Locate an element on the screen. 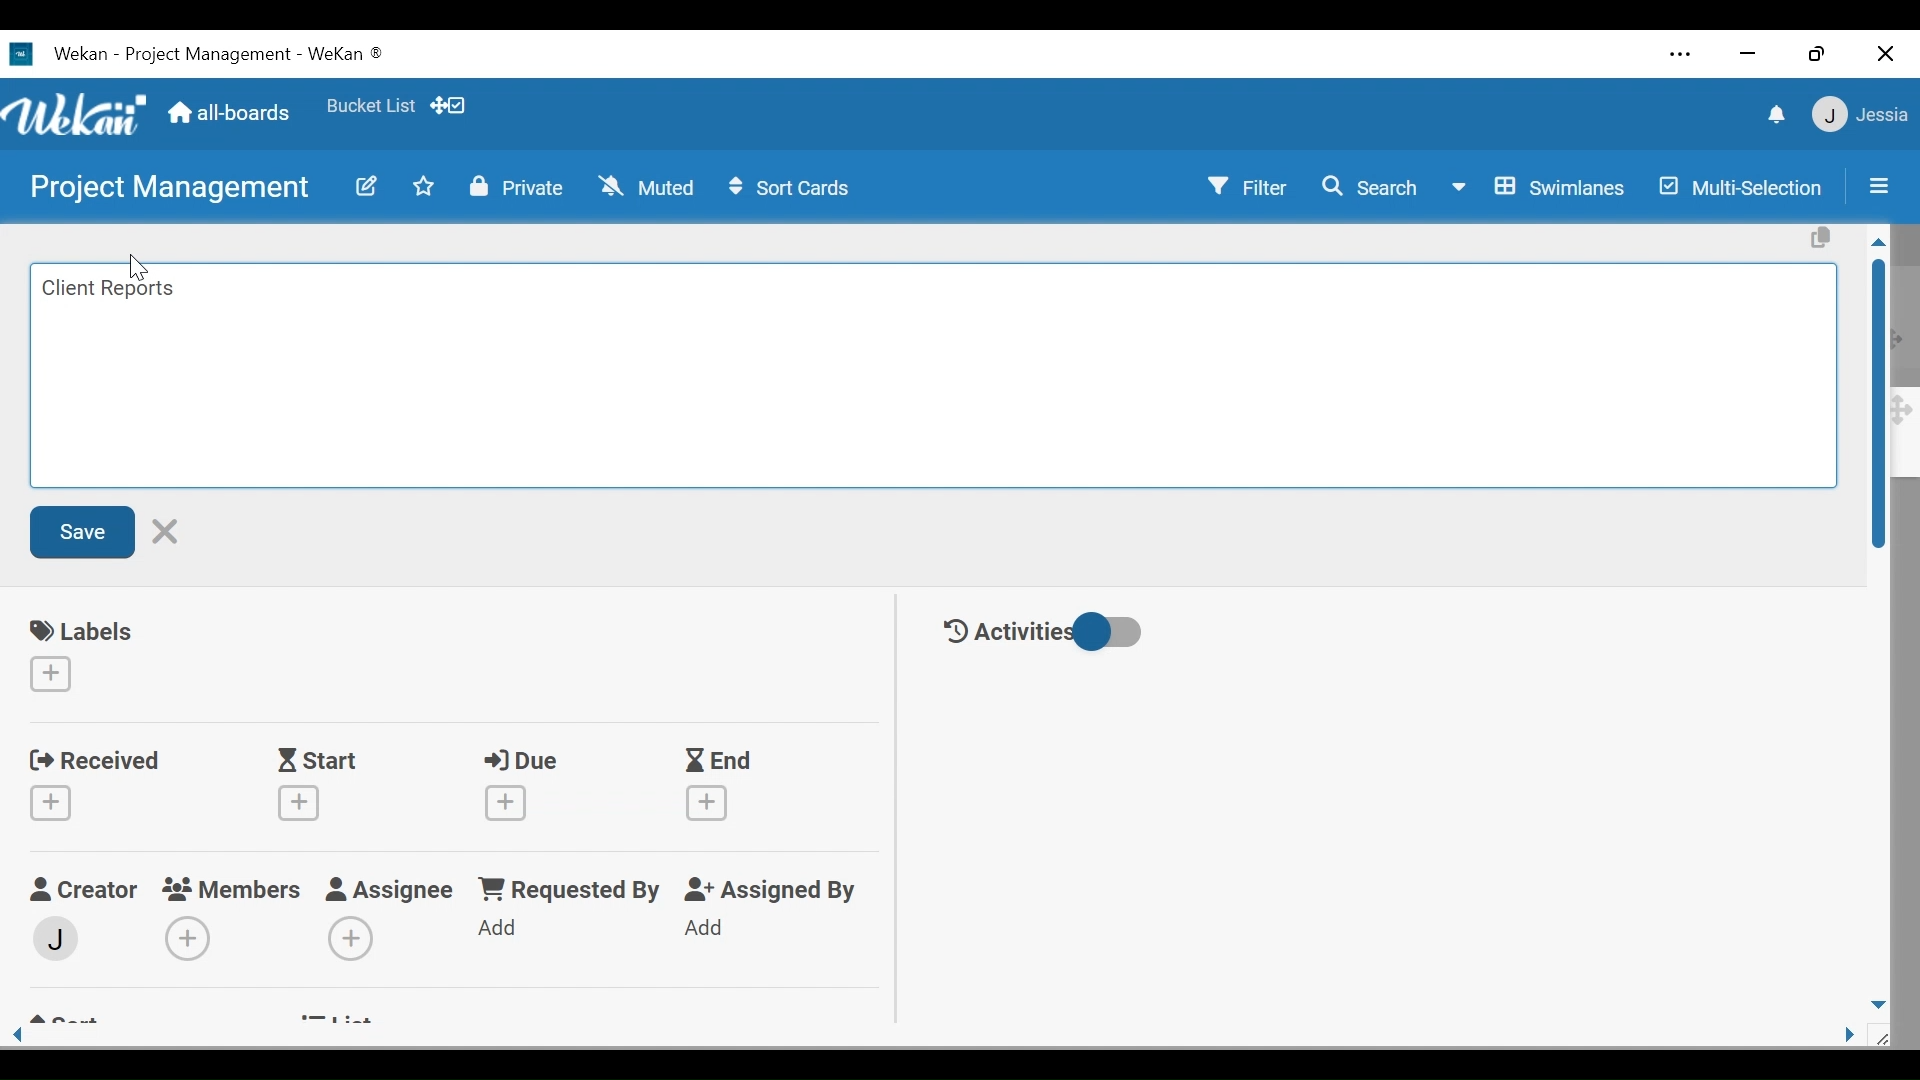 This screenshot has width=1920, height=1080. Board View is located at coordinates (1535, 189).